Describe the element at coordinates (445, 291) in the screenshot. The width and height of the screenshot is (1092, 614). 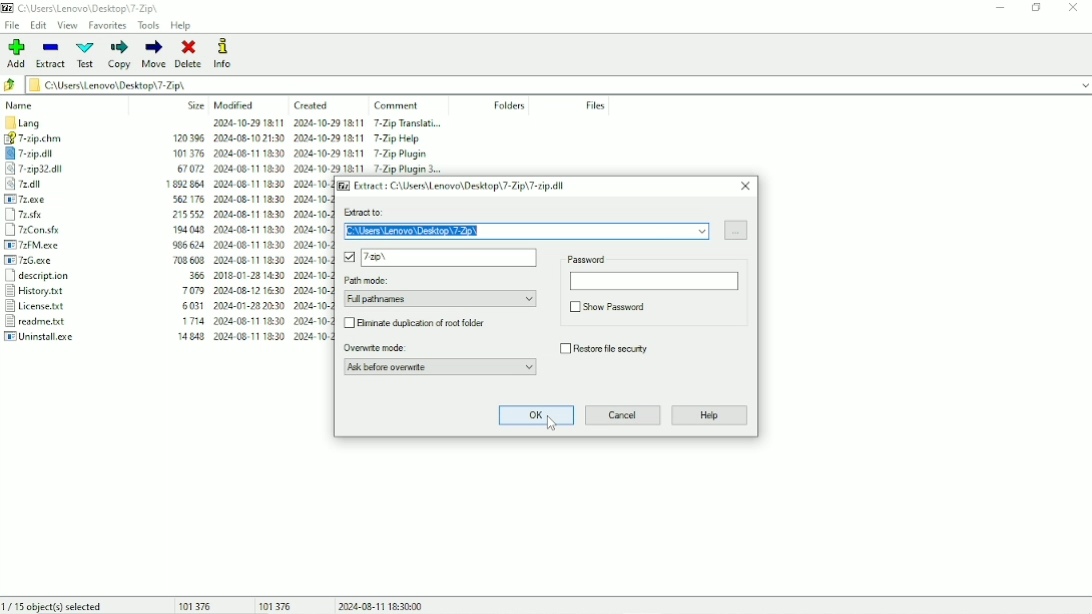
I see `Path mode:` at that location.